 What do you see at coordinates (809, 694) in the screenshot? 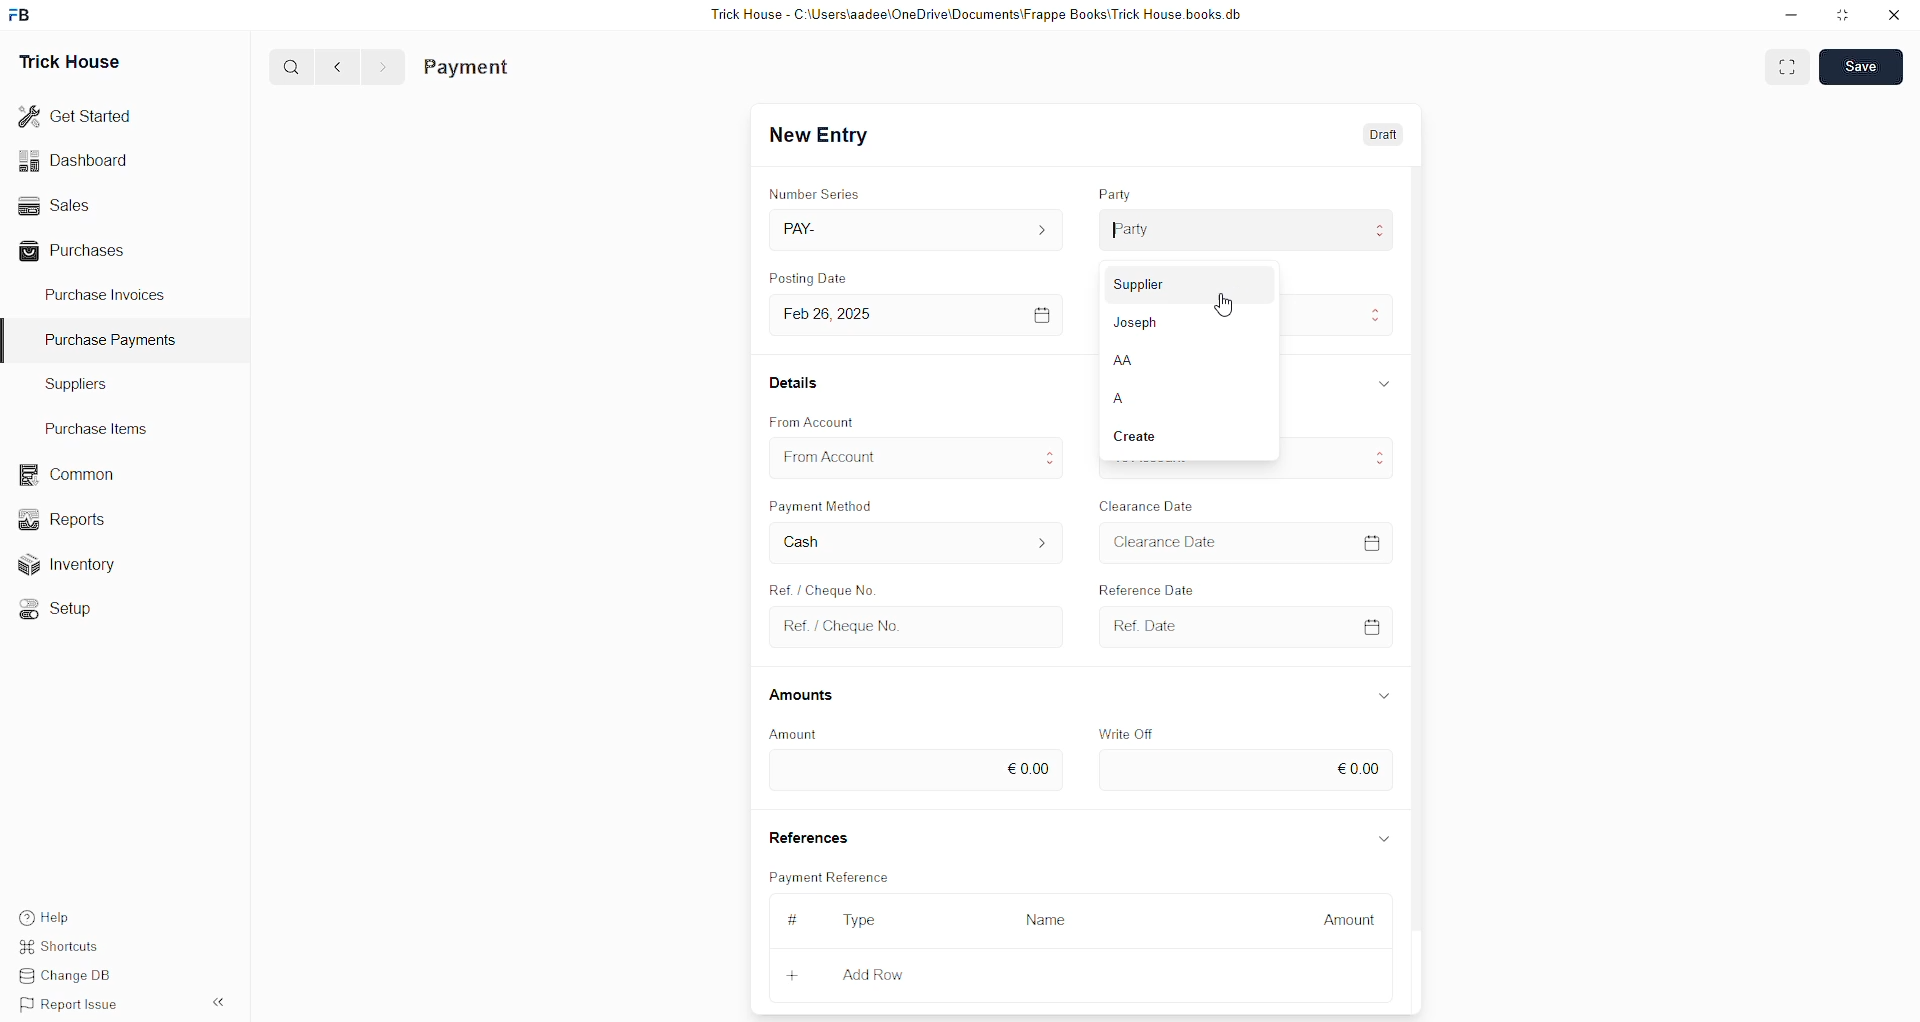
I see `Amounts` at bounding box center [809, 694].